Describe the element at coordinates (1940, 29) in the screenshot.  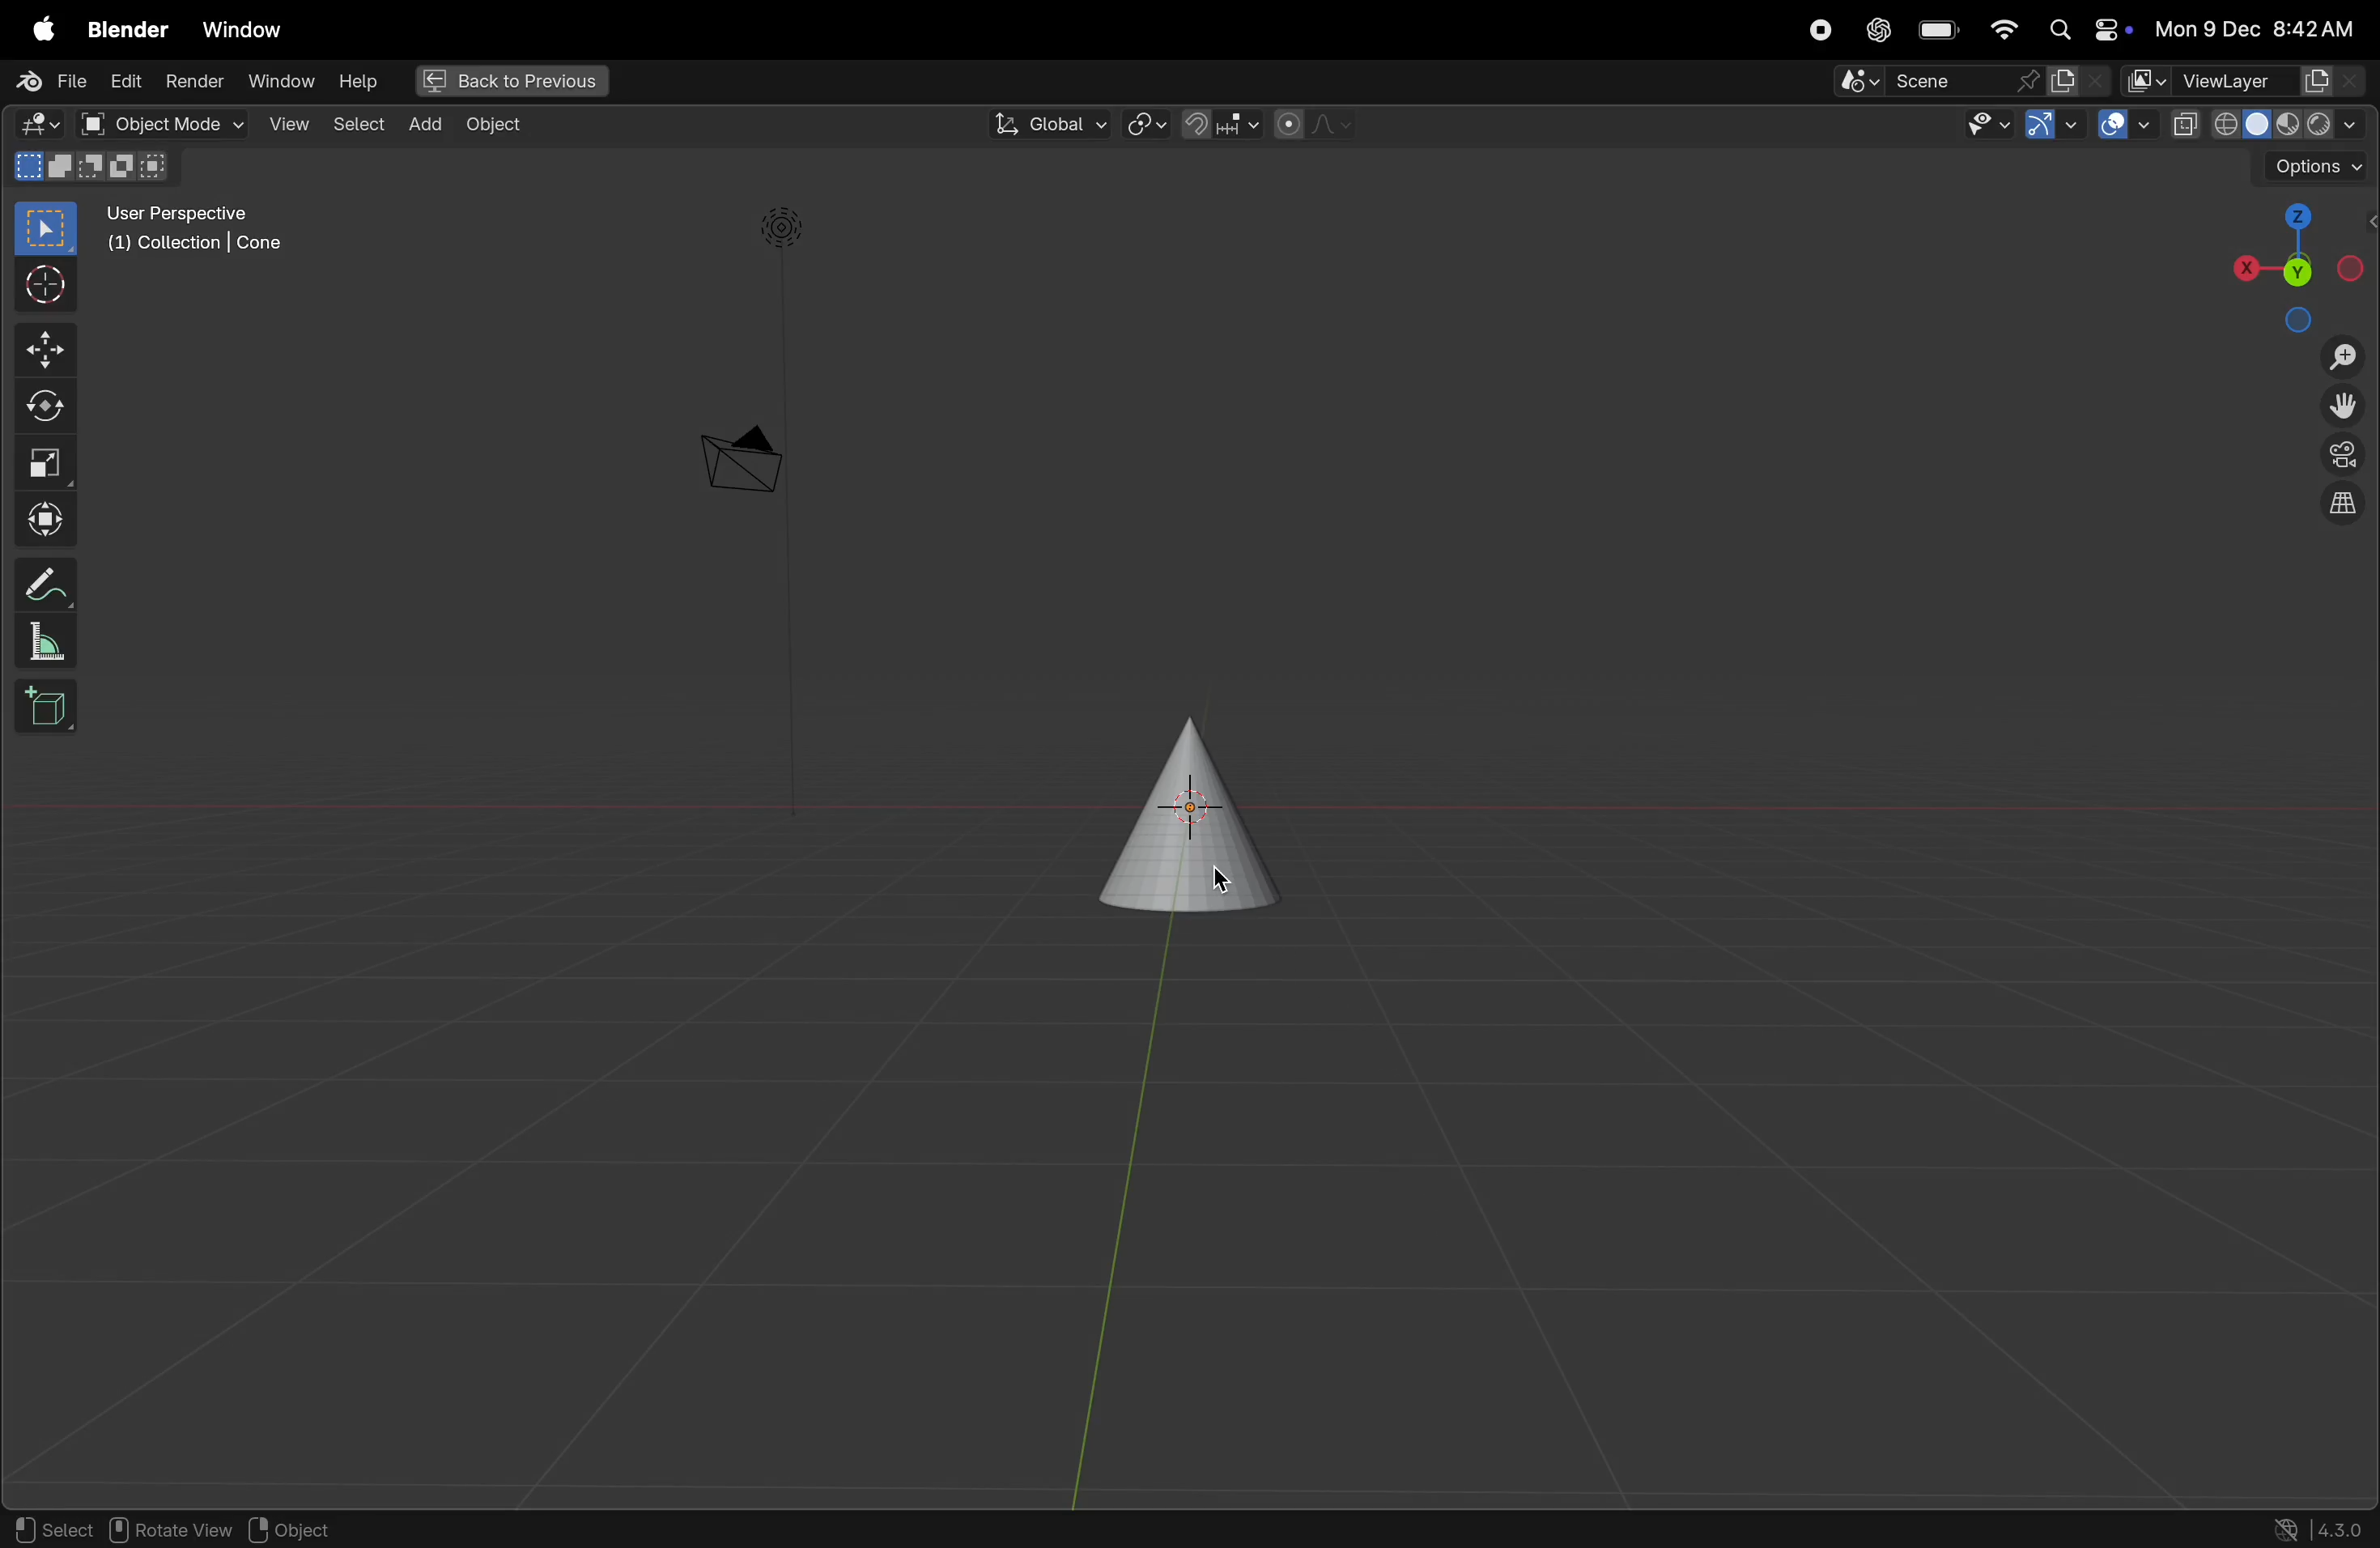
I see `battery` at that location.